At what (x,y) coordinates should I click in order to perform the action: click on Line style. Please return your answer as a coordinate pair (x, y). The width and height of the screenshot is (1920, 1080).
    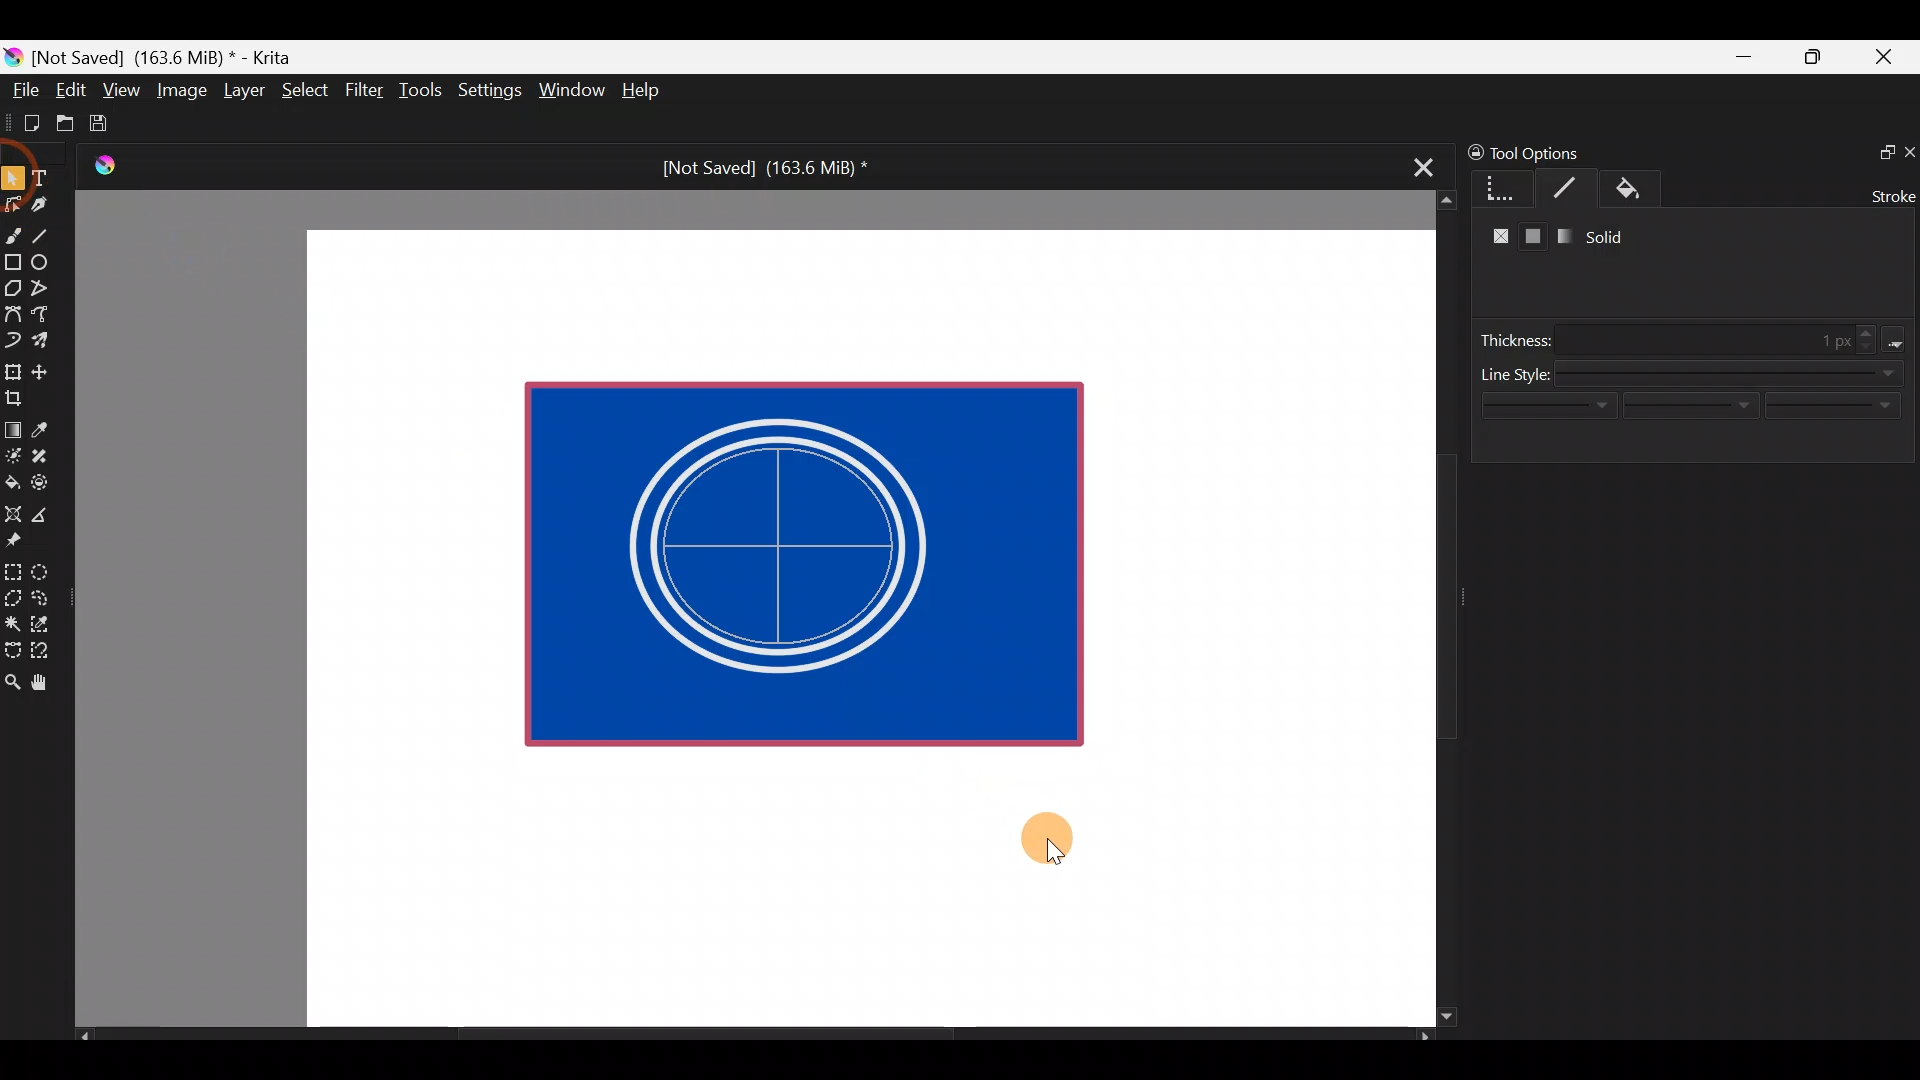
    Looking at the image, I should click on (1695, 415).